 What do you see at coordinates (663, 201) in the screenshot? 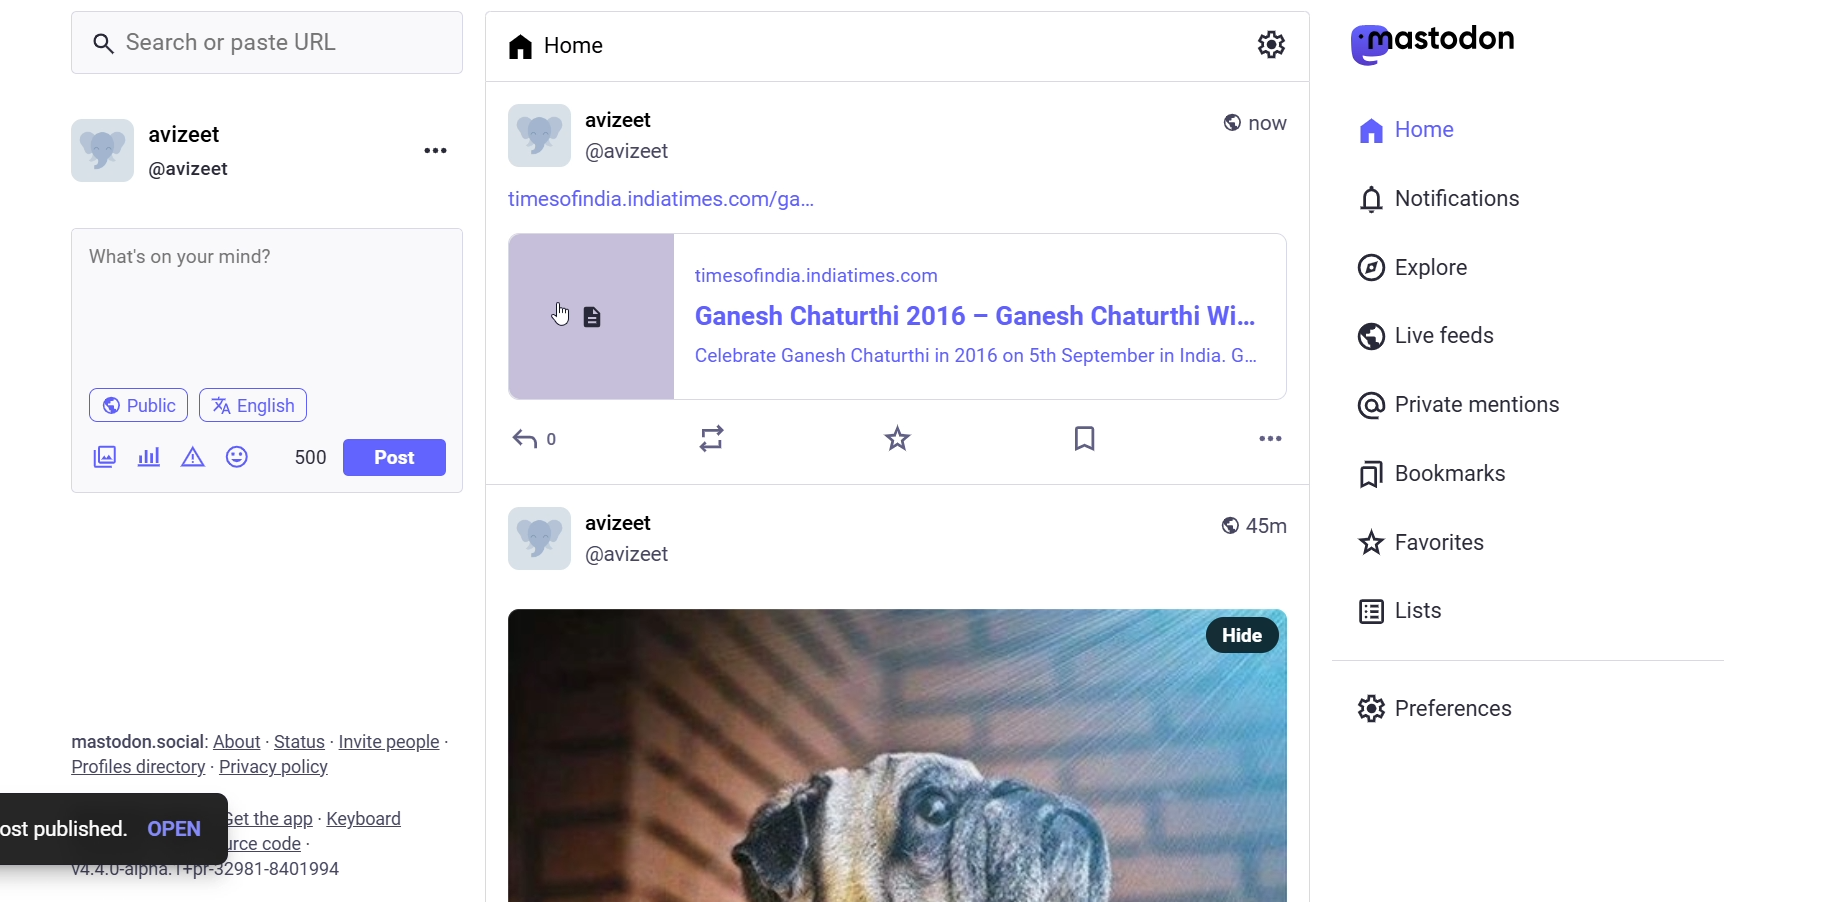
I see `article link` at bounding box center [663, 201].